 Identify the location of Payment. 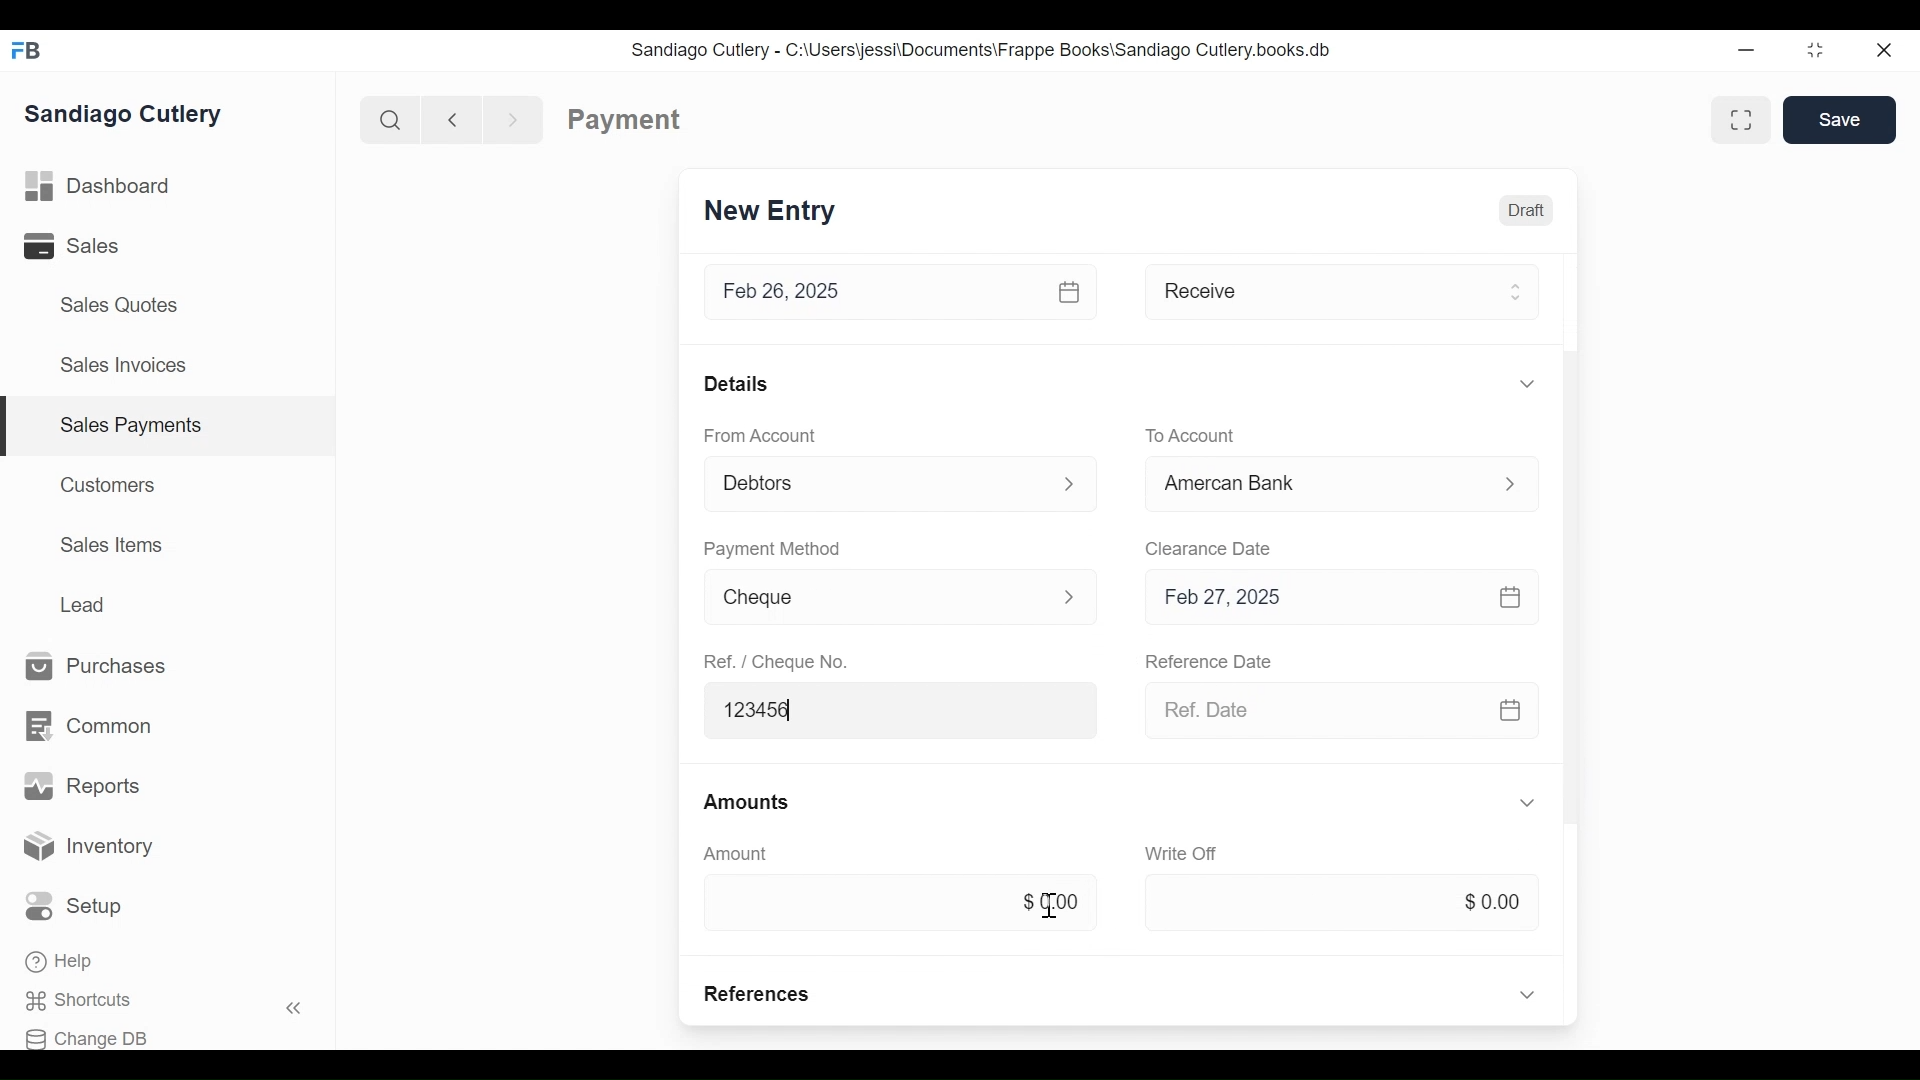
(625, 120).